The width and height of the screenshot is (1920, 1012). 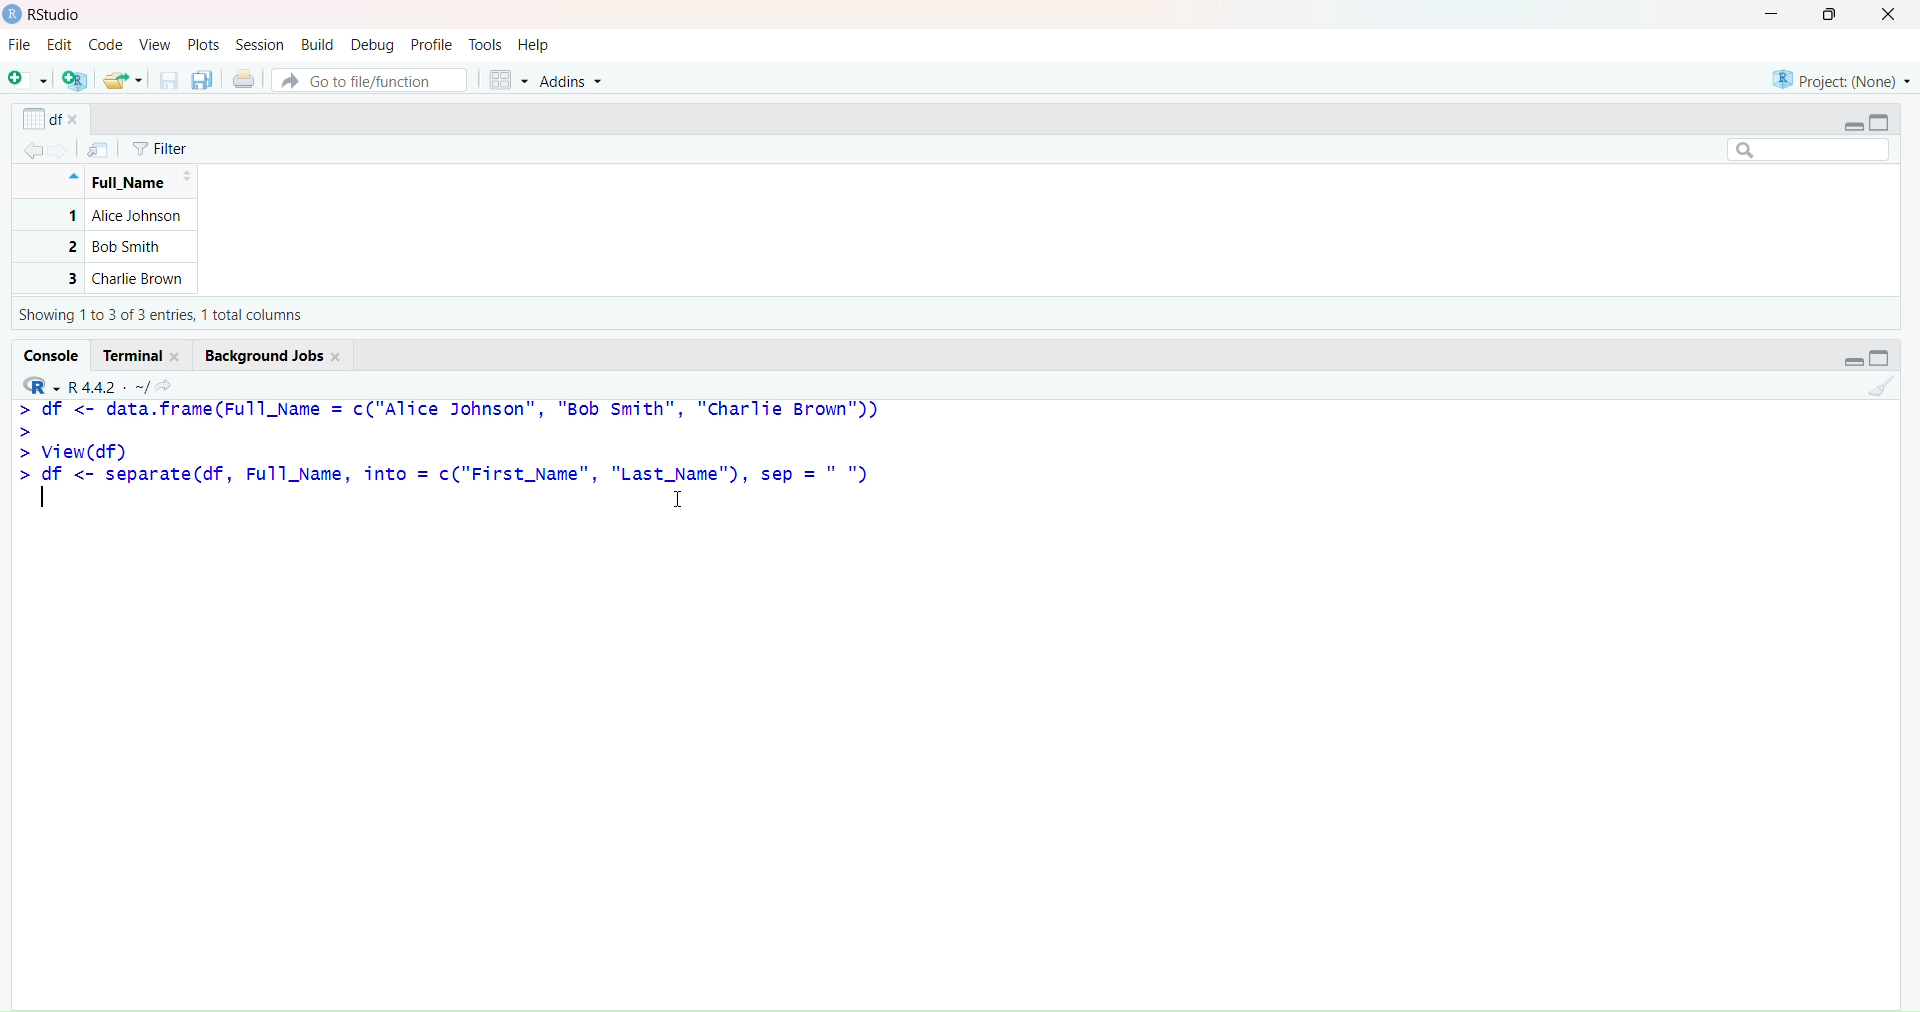 I want to click on Project (None), so click(x=1840, y=73).